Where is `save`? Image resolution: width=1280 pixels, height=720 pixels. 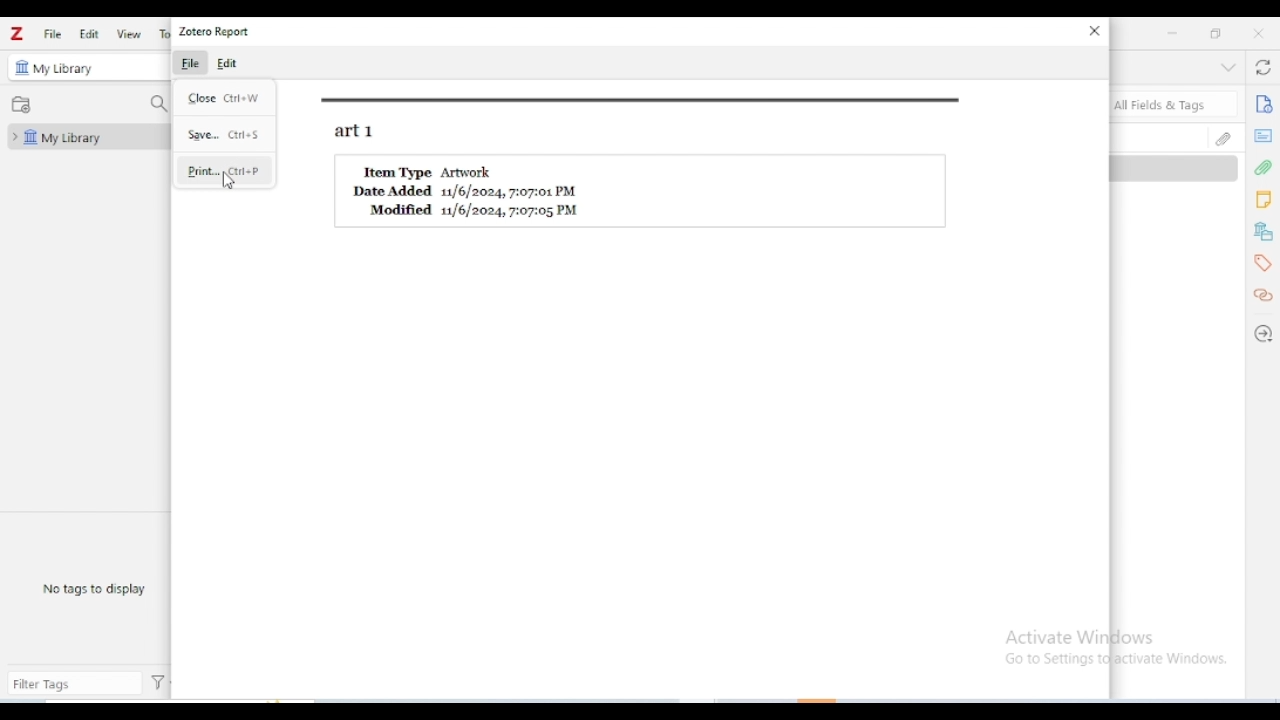
save is located at coordinates (204, 135).